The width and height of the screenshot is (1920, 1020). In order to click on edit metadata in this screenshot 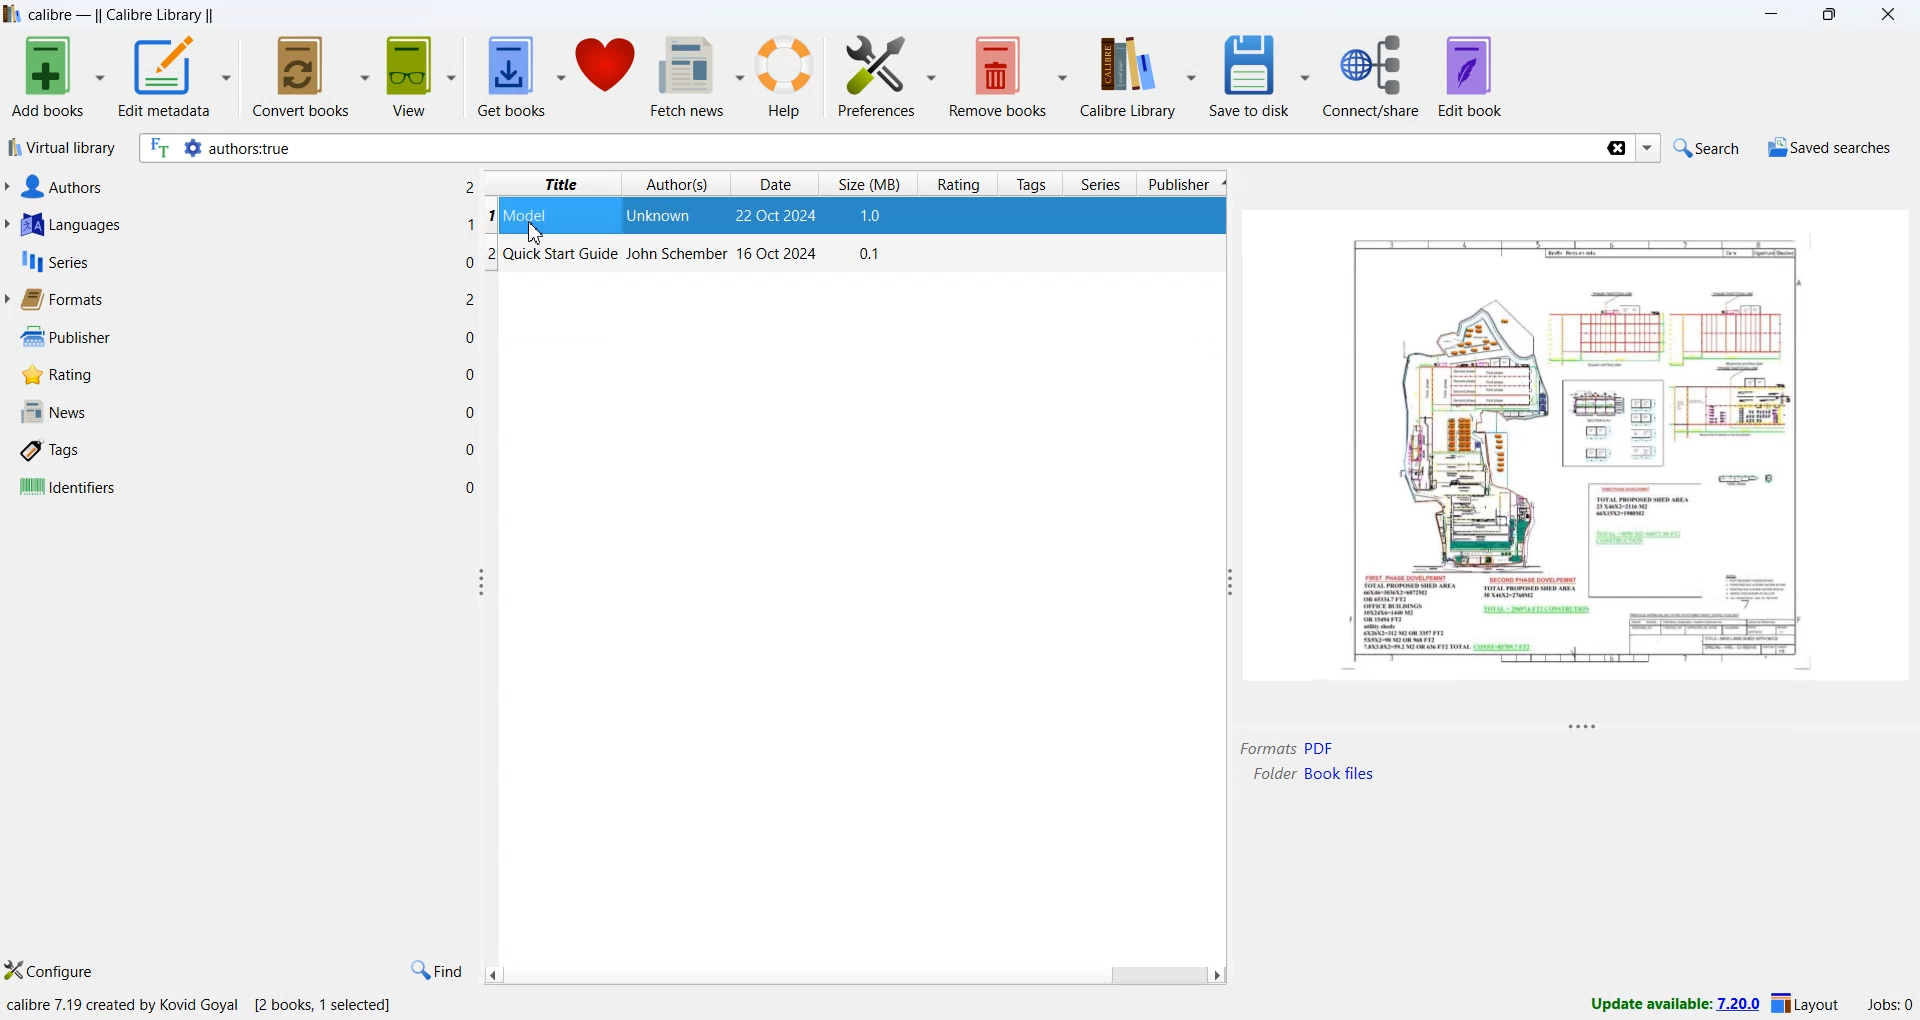, I will do `click(175, 79)`.